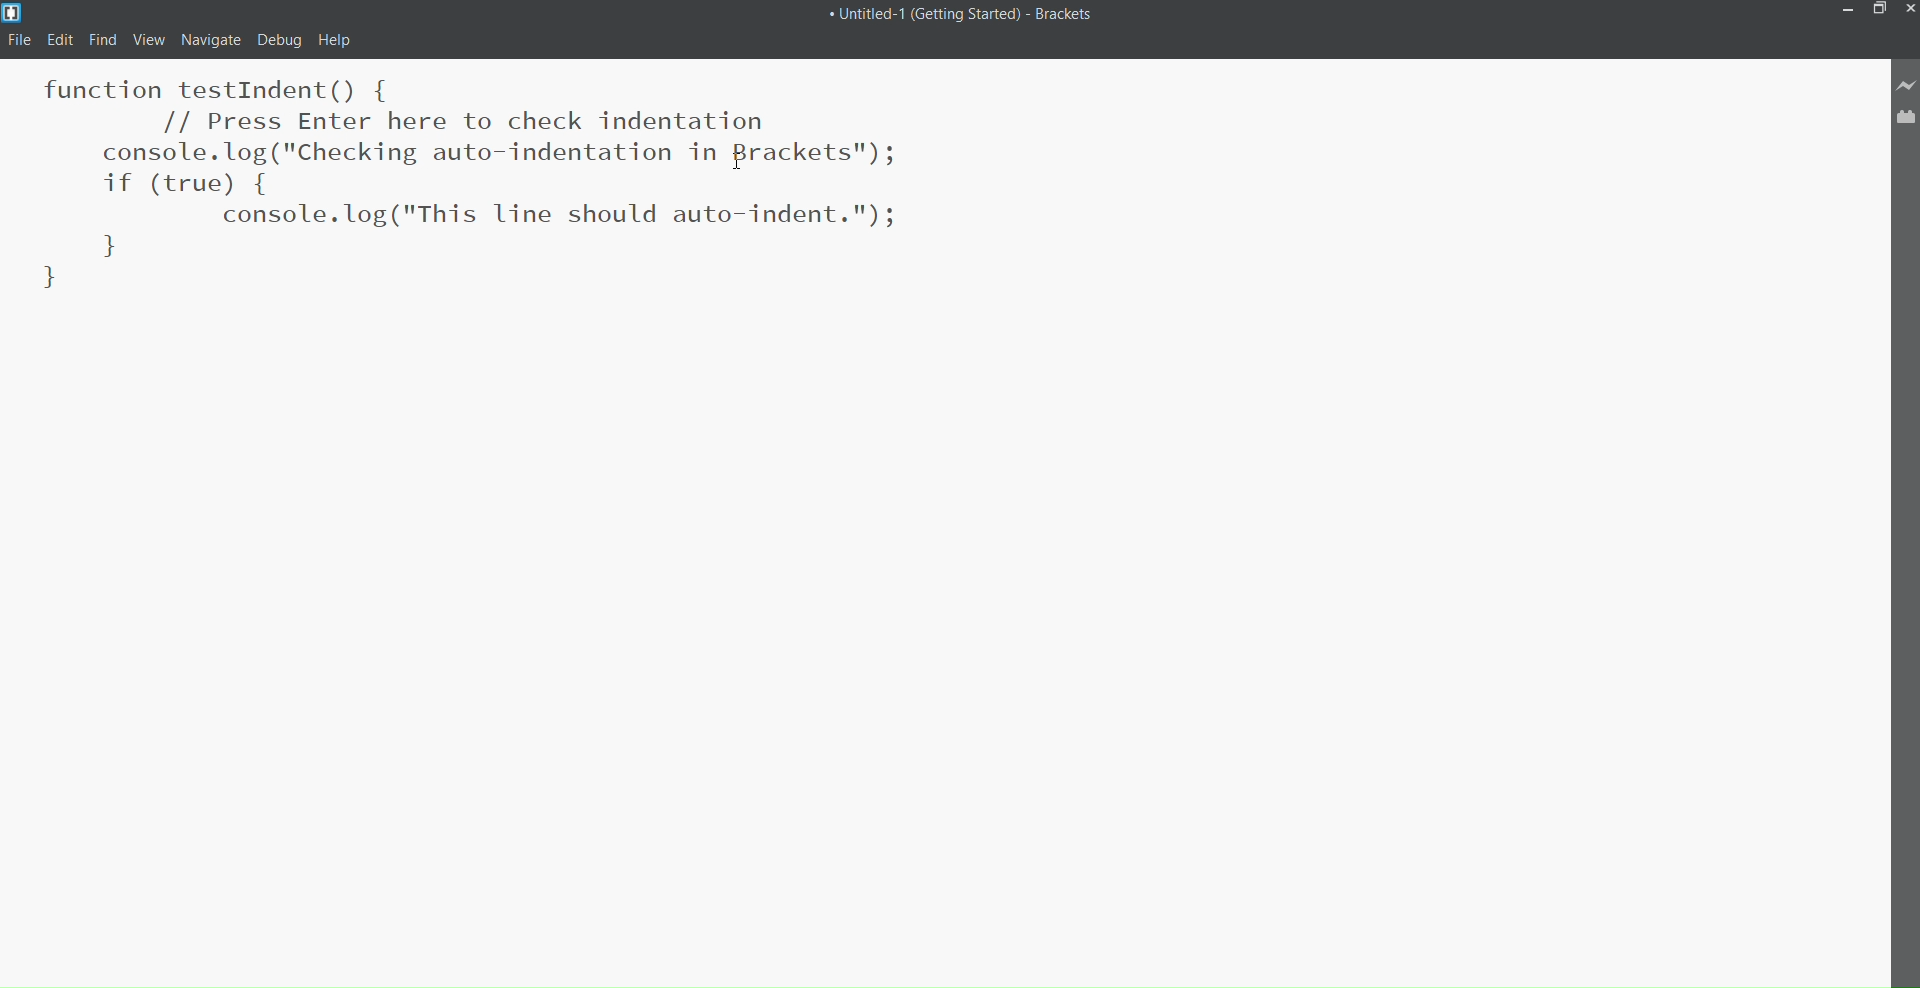 This screenshot has height=988, width=1920. Describe the element at coordinates (14, 12) in the screenshot. I see `Logo` at that location.